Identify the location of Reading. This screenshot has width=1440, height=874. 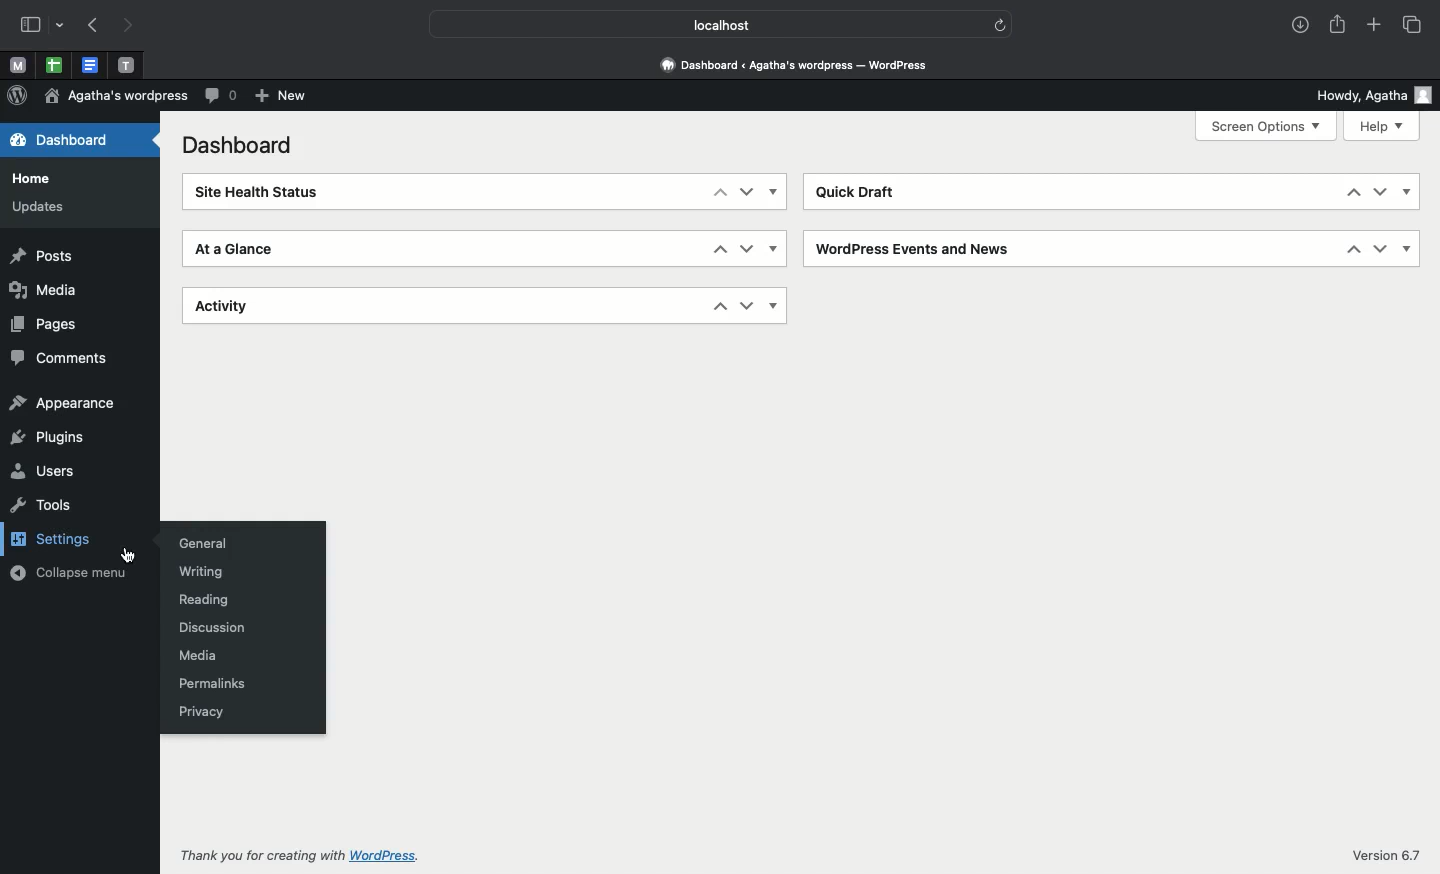
(199, 602).